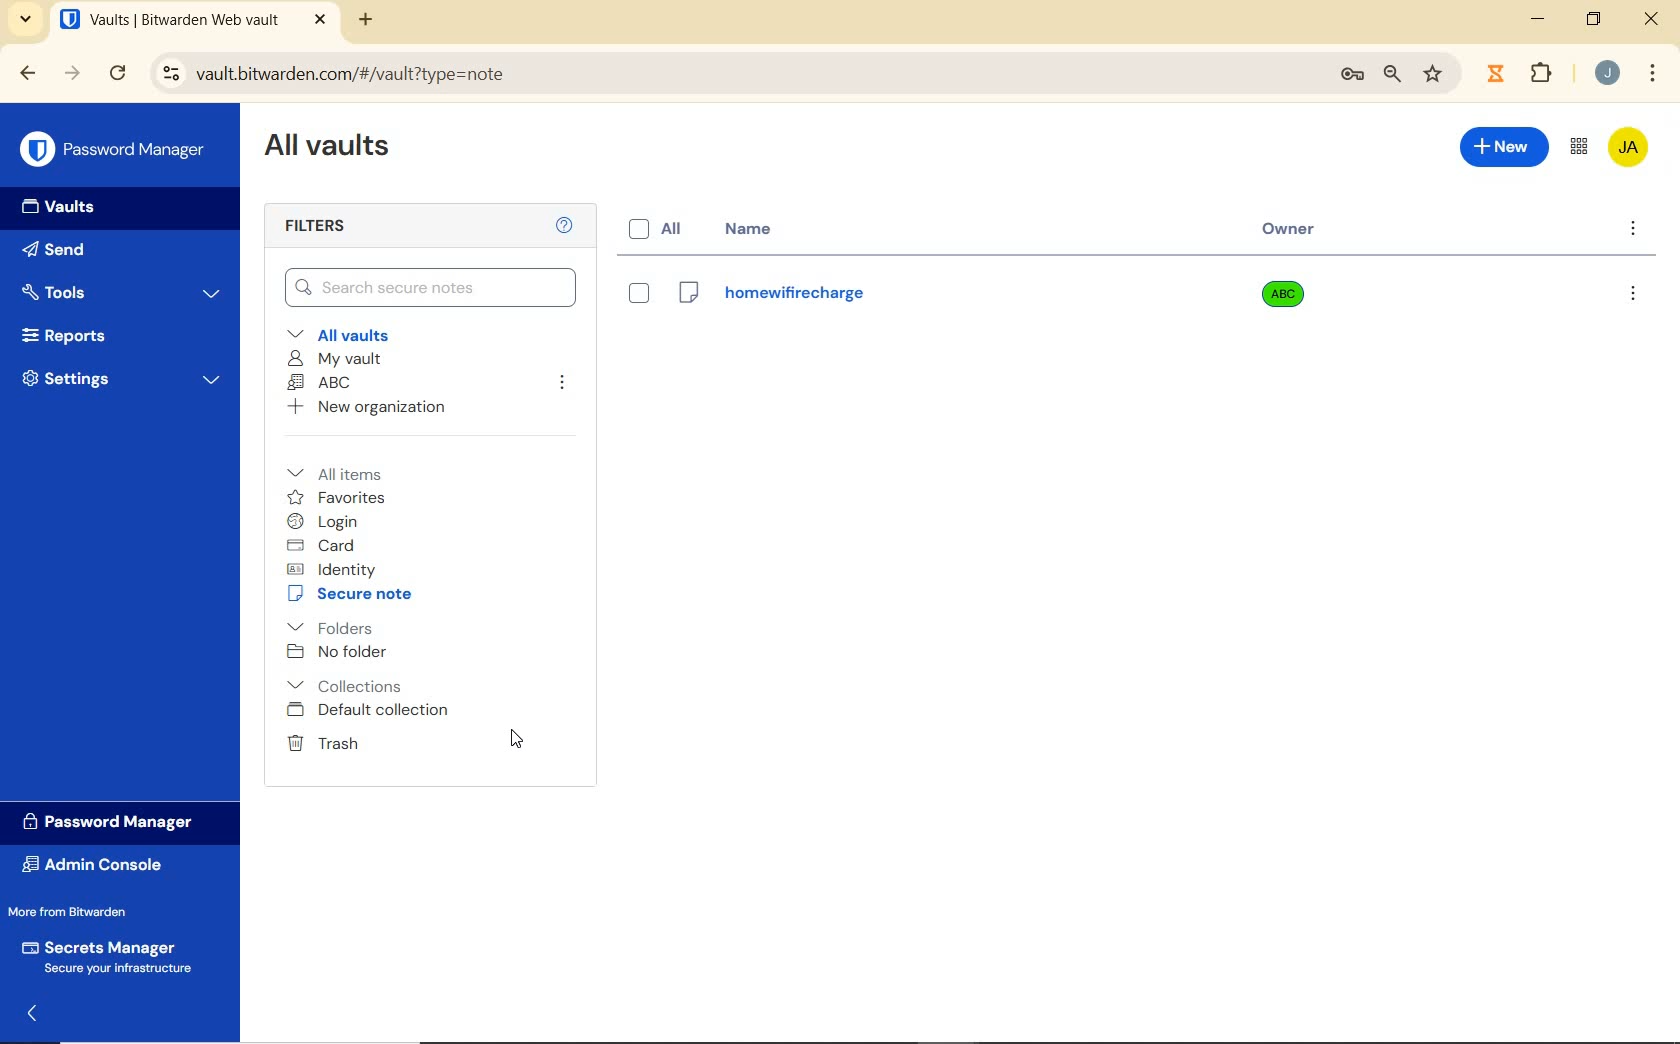 The height and width of the screenshot is (1044, 1680). Describe the element at coordinates (117, 823) in the screenshot. I see `Password Manager` at that location.